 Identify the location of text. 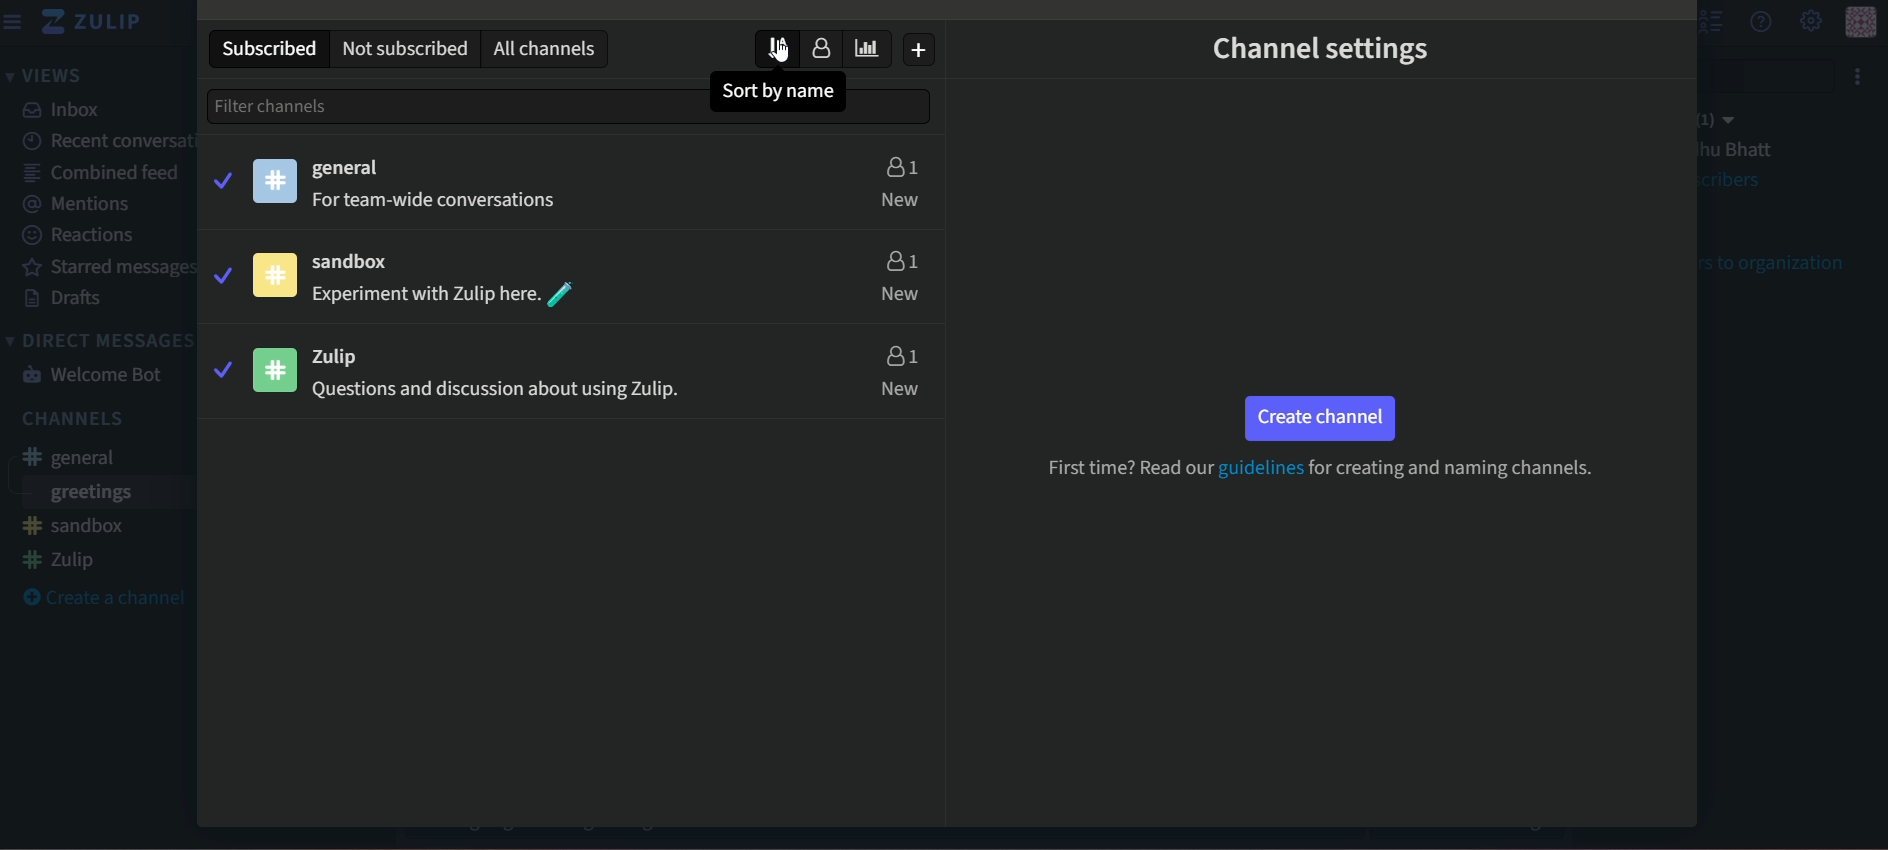
(1319, 469).